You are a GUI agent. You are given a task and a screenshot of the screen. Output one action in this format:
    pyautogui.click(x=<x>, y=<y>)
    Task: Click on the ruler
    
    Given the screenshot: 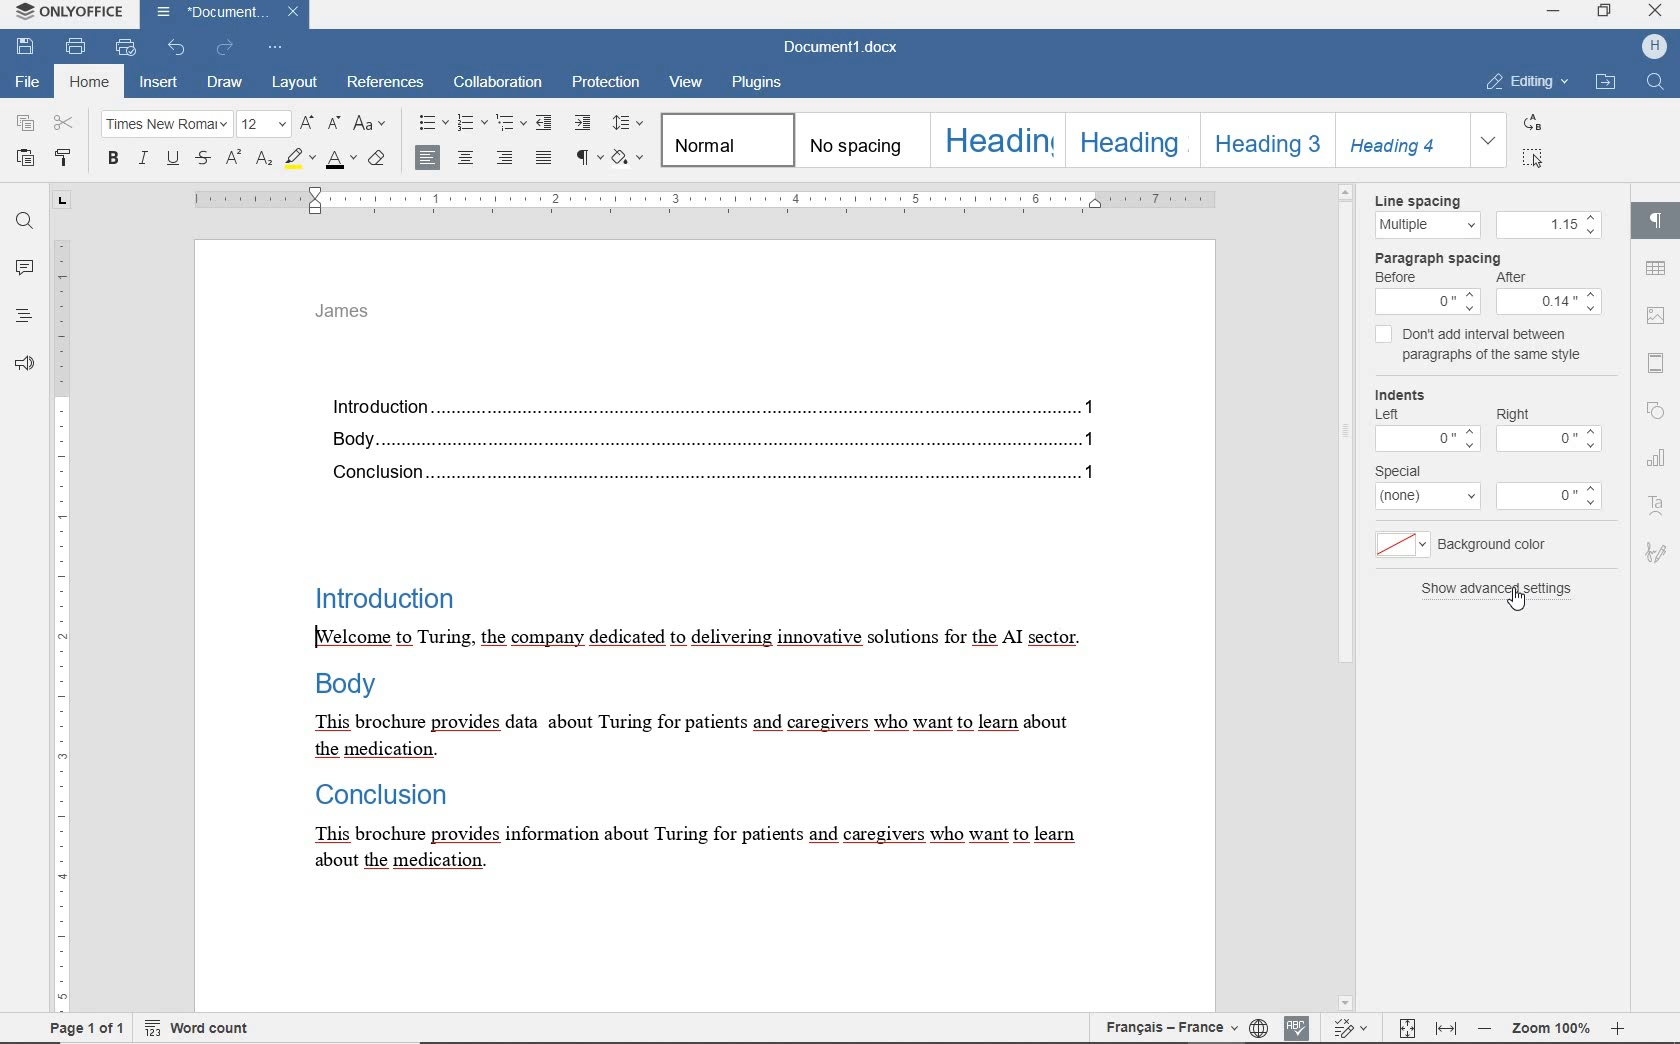 What is the action you would take?
    pyautogui.click(x=713, y=201)
    